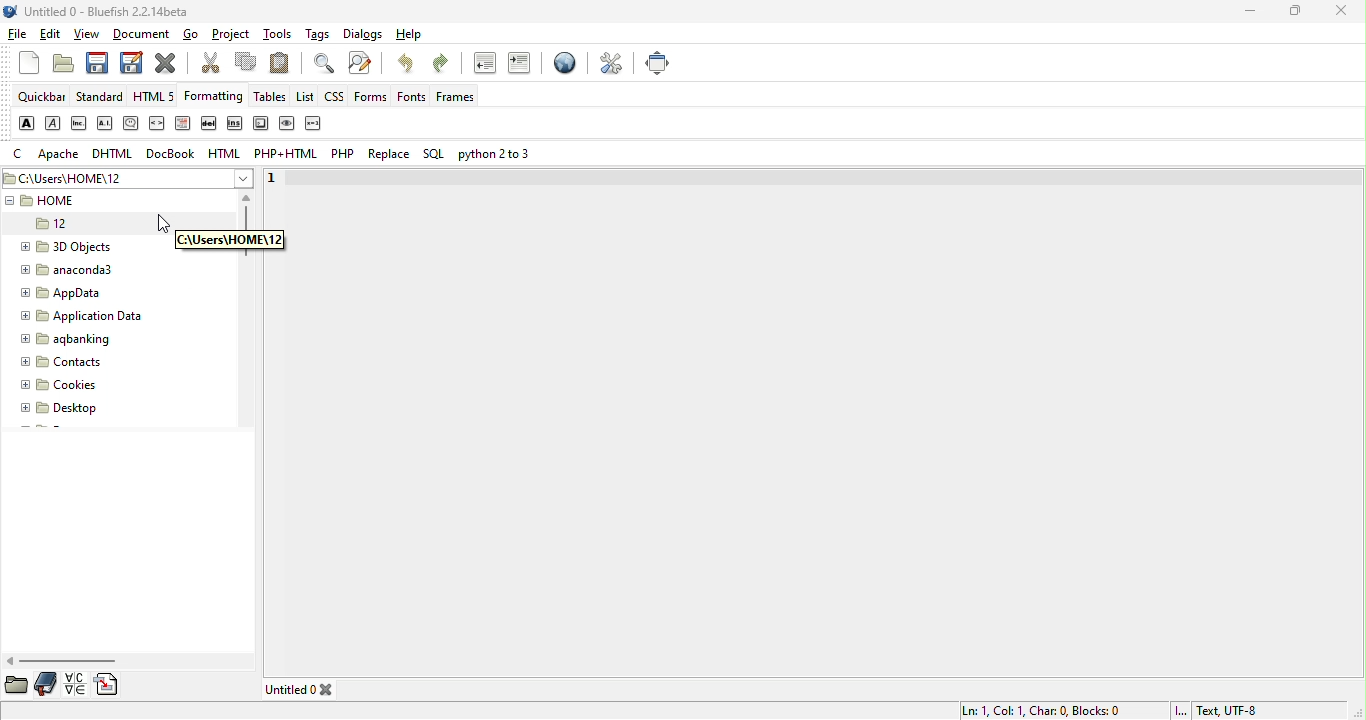 The height and width of the screenshot is (720, 1366). Describe the element at coordinates (129, 124) in the screenshot. I see `citation` at that location.